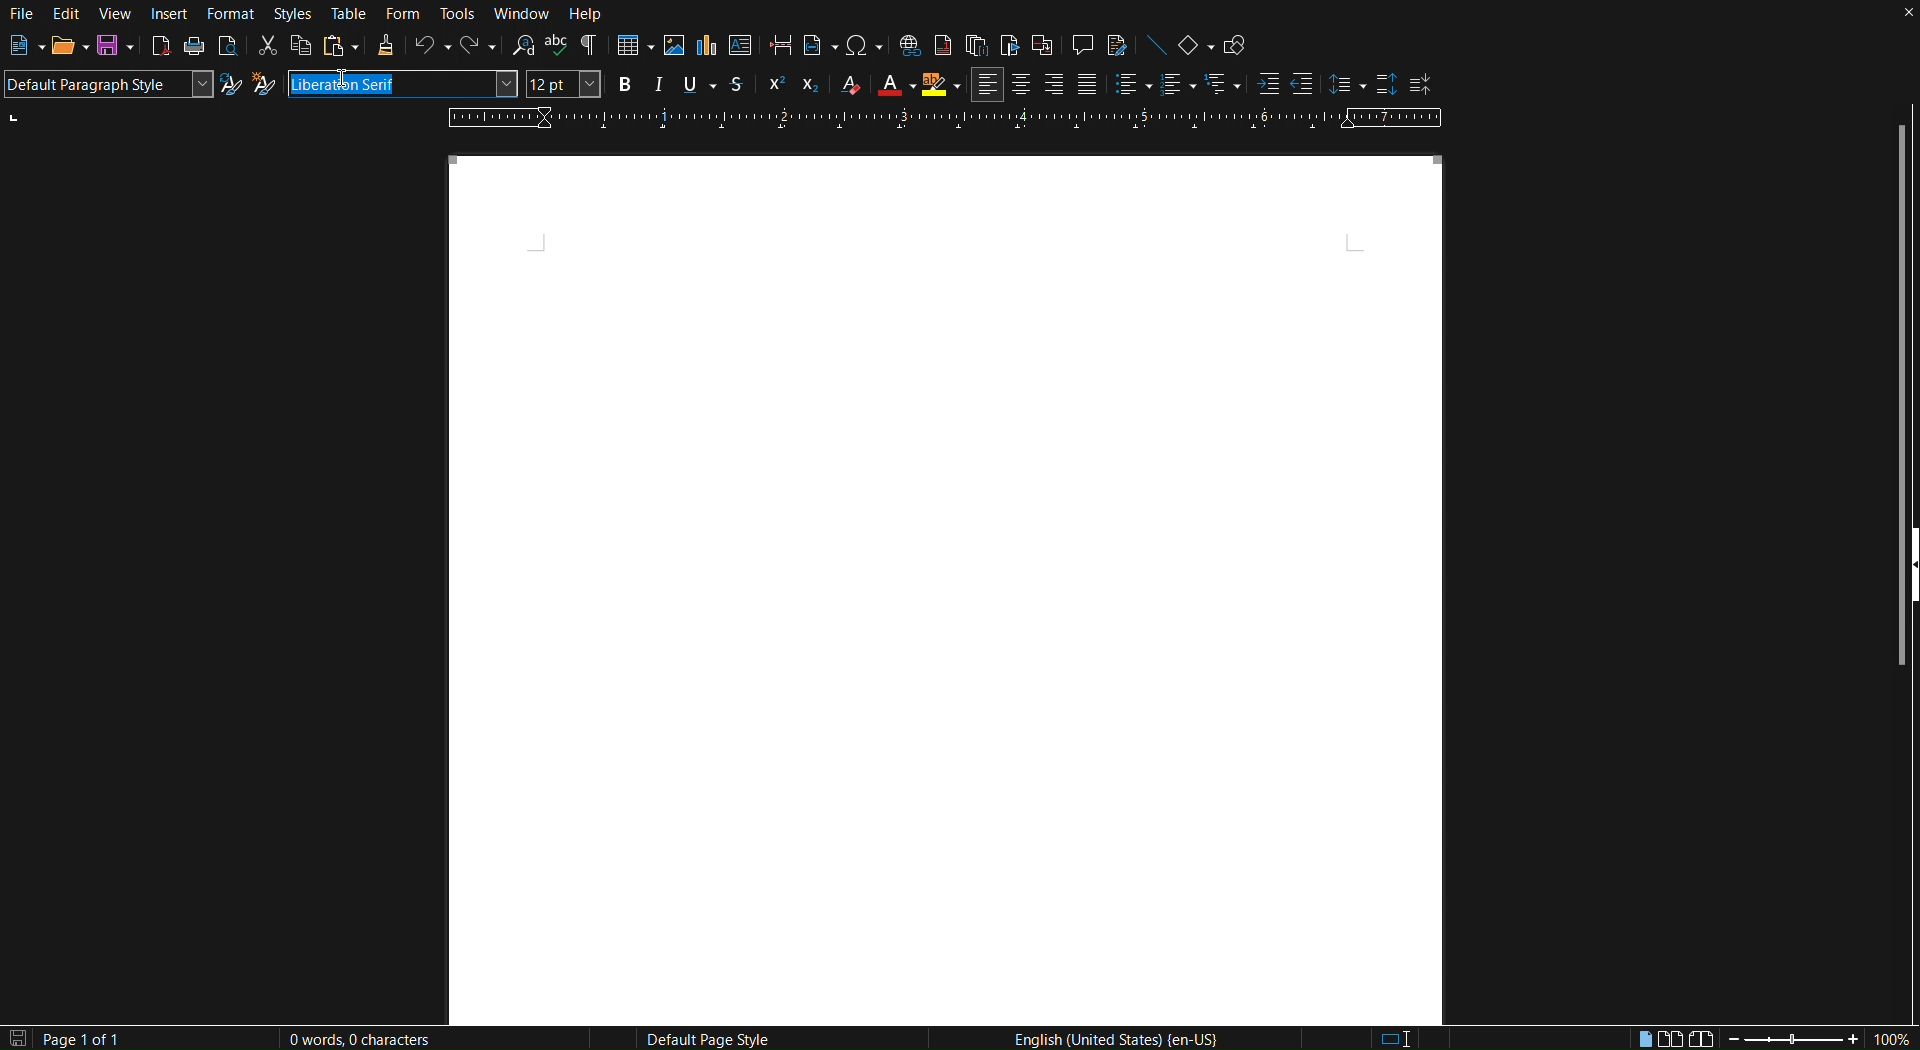 The image size is (1920, 1050). Describe the element at coordinates (1848, 1037) in the screenshot. I see `Zoom in` at that location.